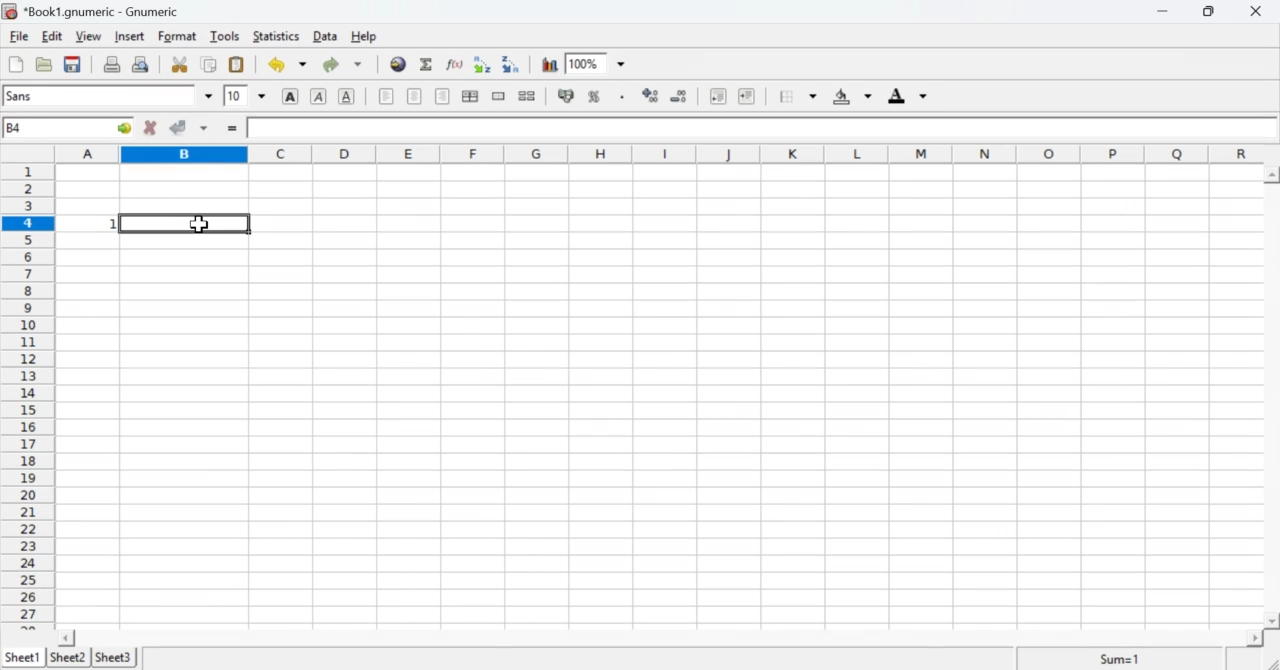 This screenshot has height=670, width=1280. What do you see at coordinates (457, 64) in the screenshot?
I see `Edit function` at bounding box center [457, 64].